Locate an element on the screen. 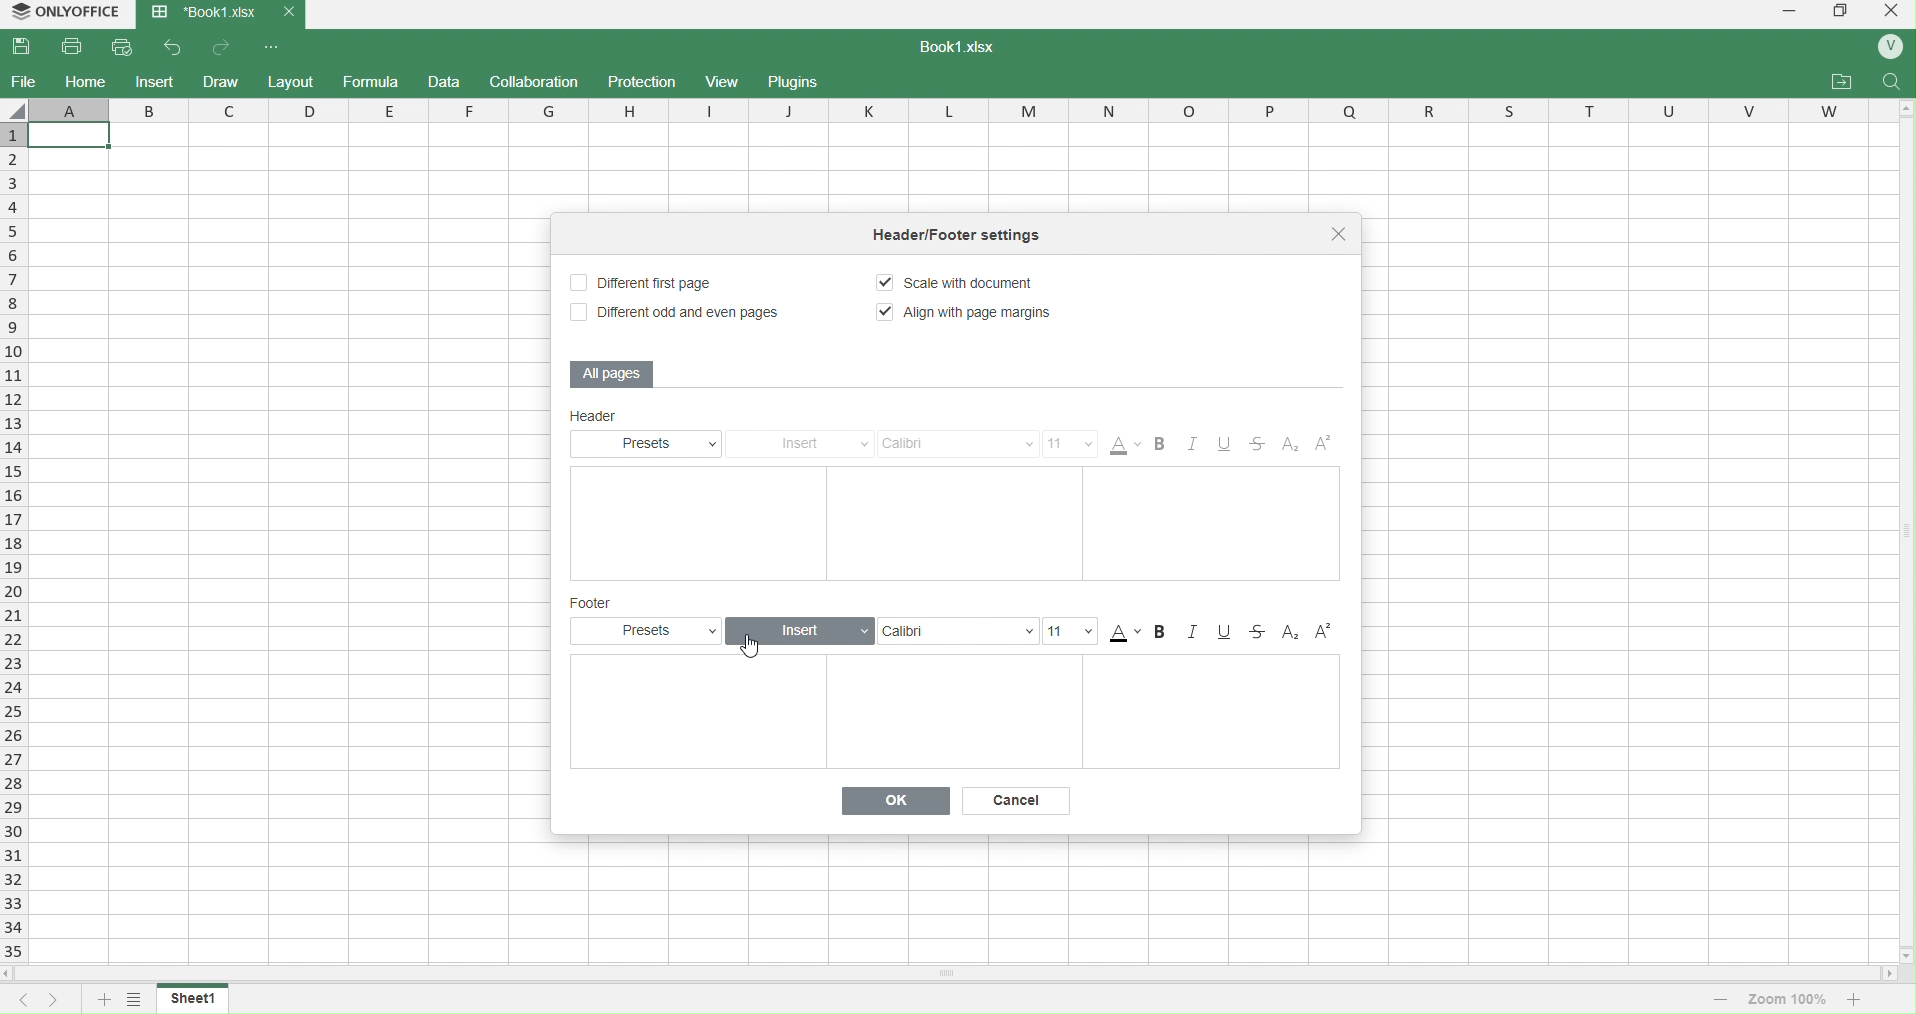 This screenshot has height=1014, width=1916. minimize is located at coordinates (1787, 14).